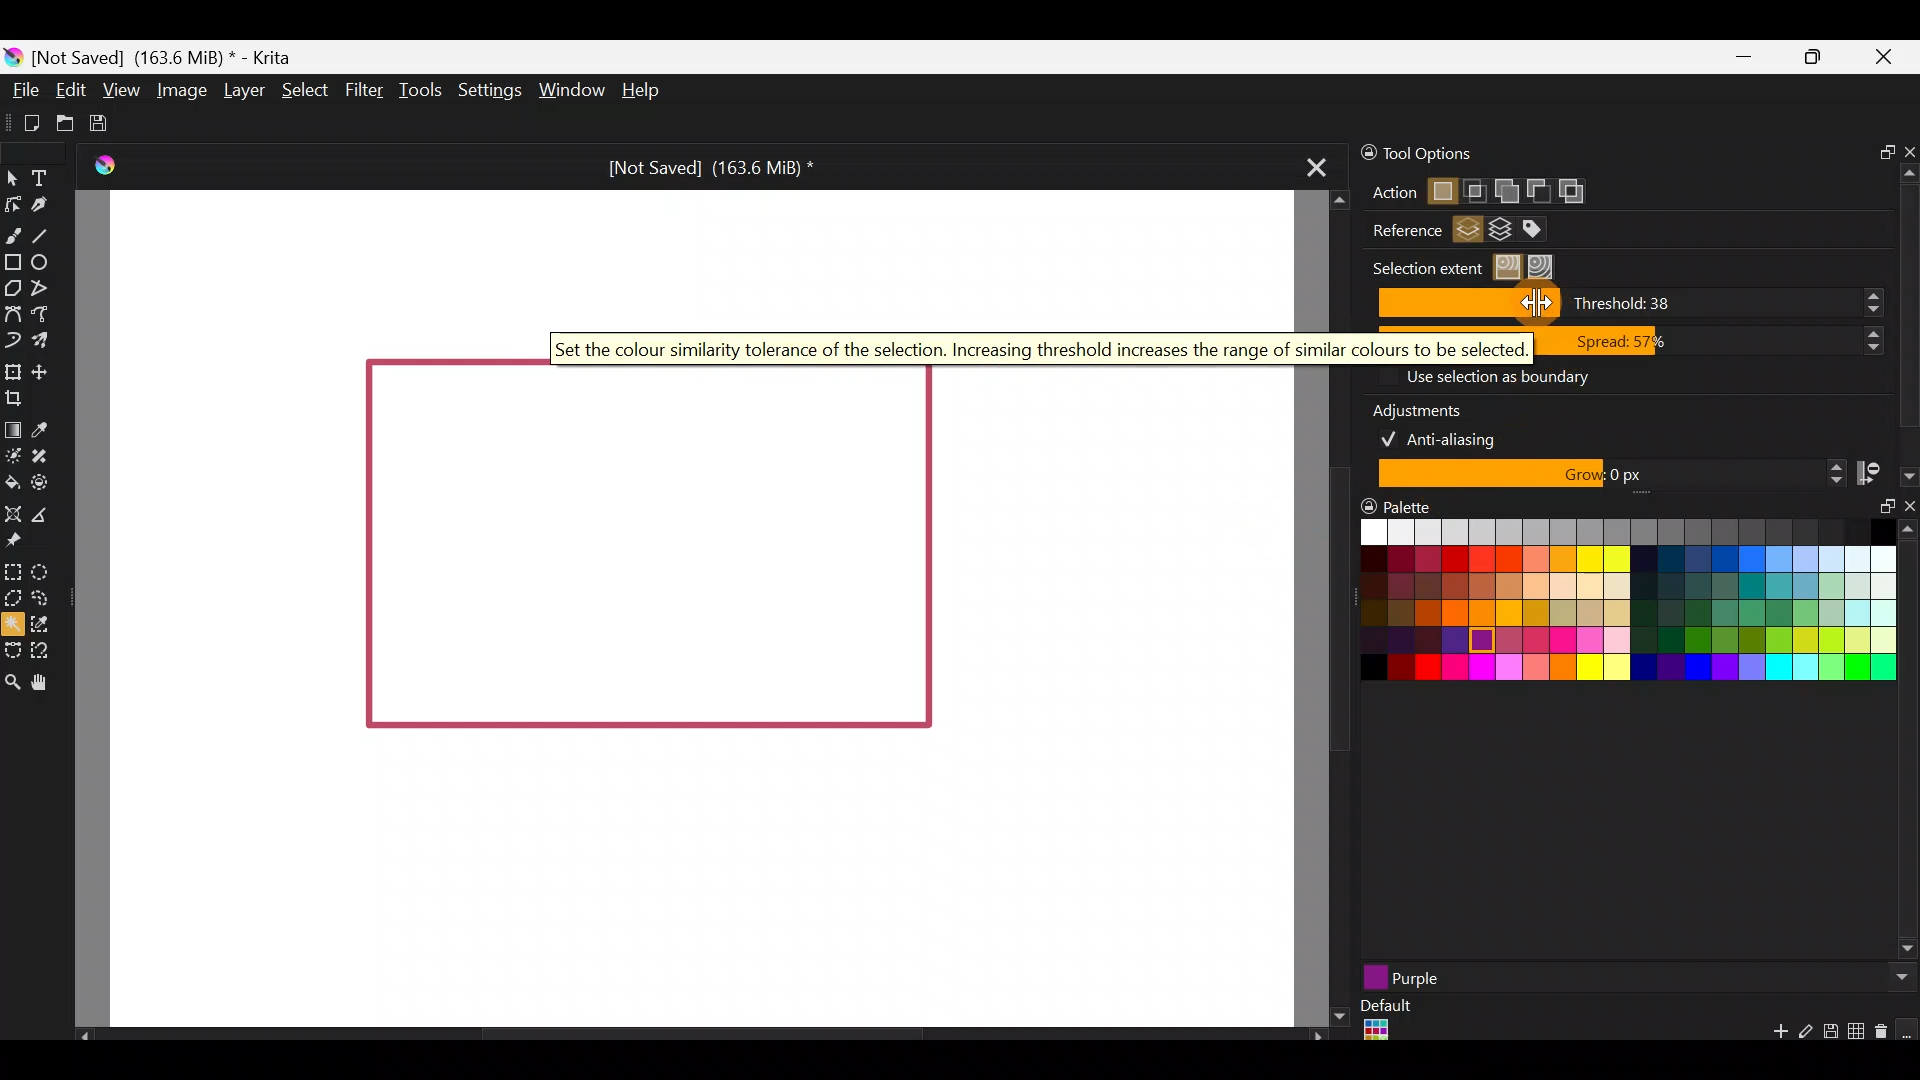  What do you see at coordinates (43, 571) in the screenshot?
I see `Elliptical selection tool` at bounding box center [43, 571].